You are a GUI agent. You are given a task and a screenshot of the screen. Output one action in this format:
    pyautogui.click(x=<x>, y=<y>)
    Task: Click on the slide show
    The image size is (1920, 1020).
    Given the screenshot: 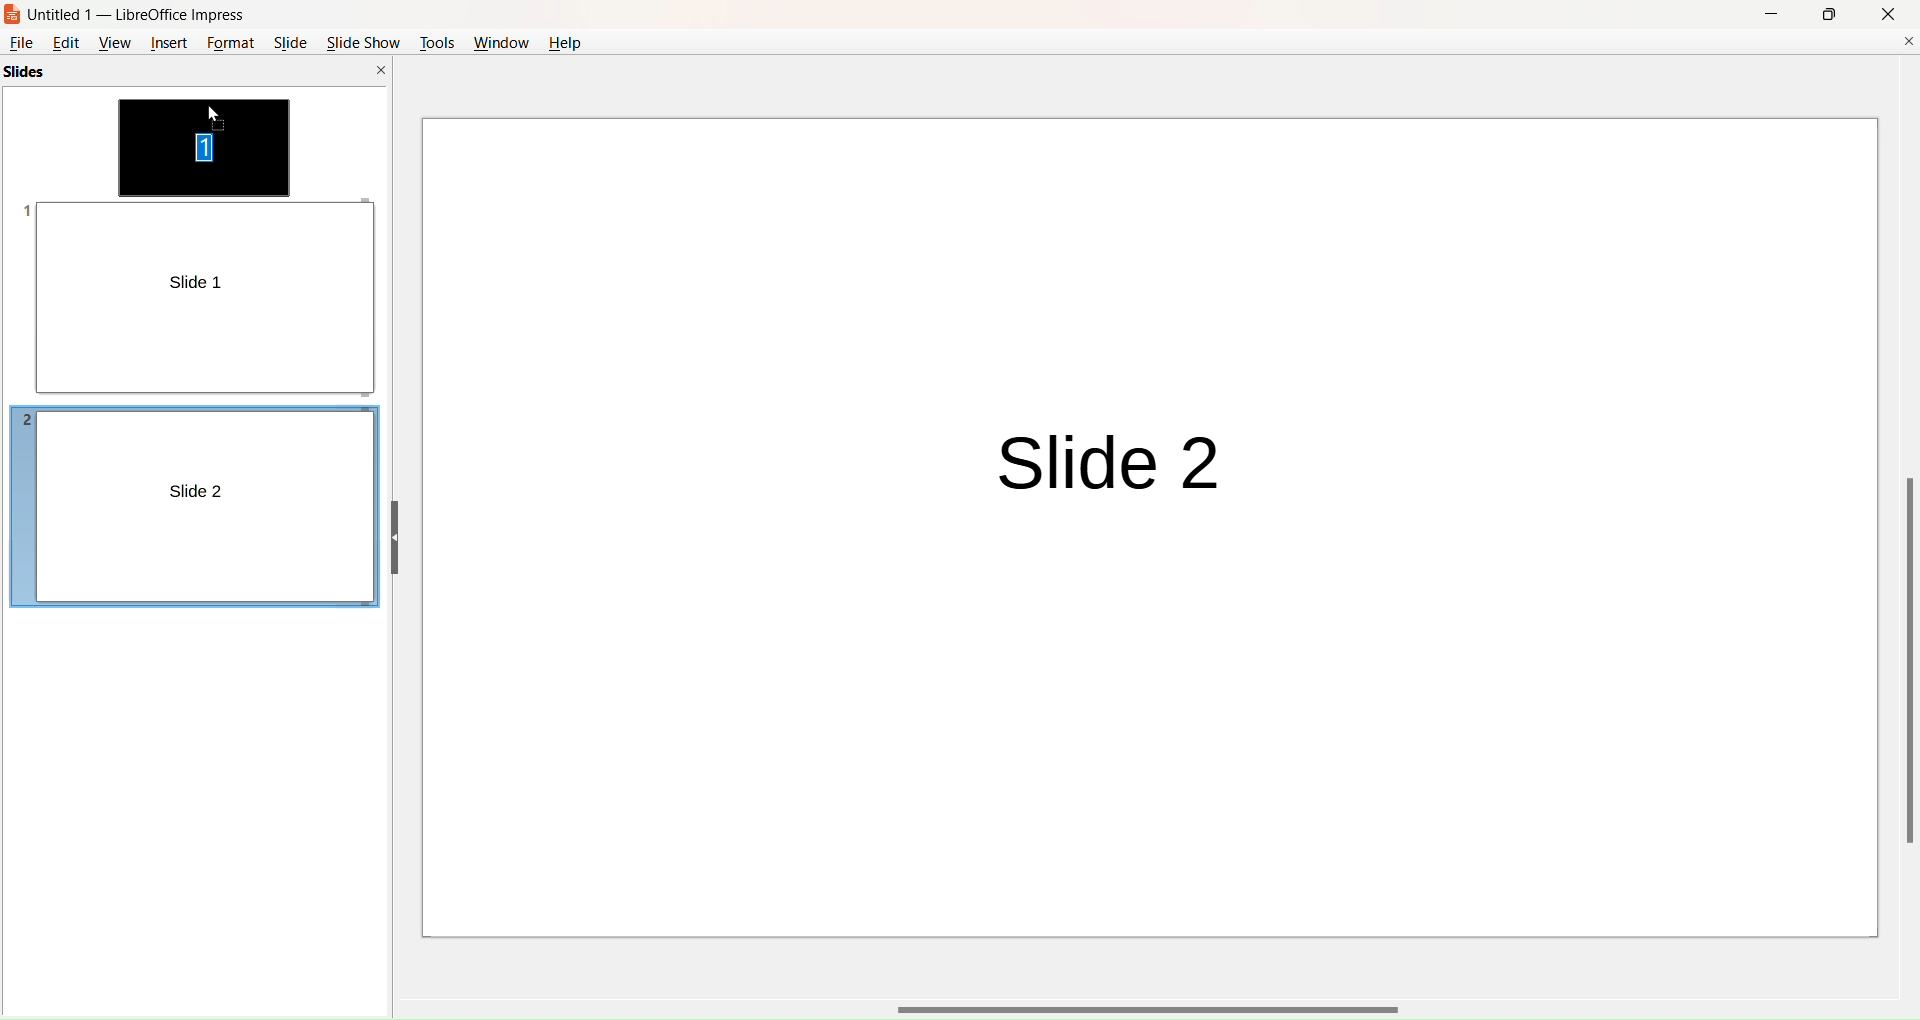 What is the action you would take?
    pyautogui.click(x=364, y=42)
    